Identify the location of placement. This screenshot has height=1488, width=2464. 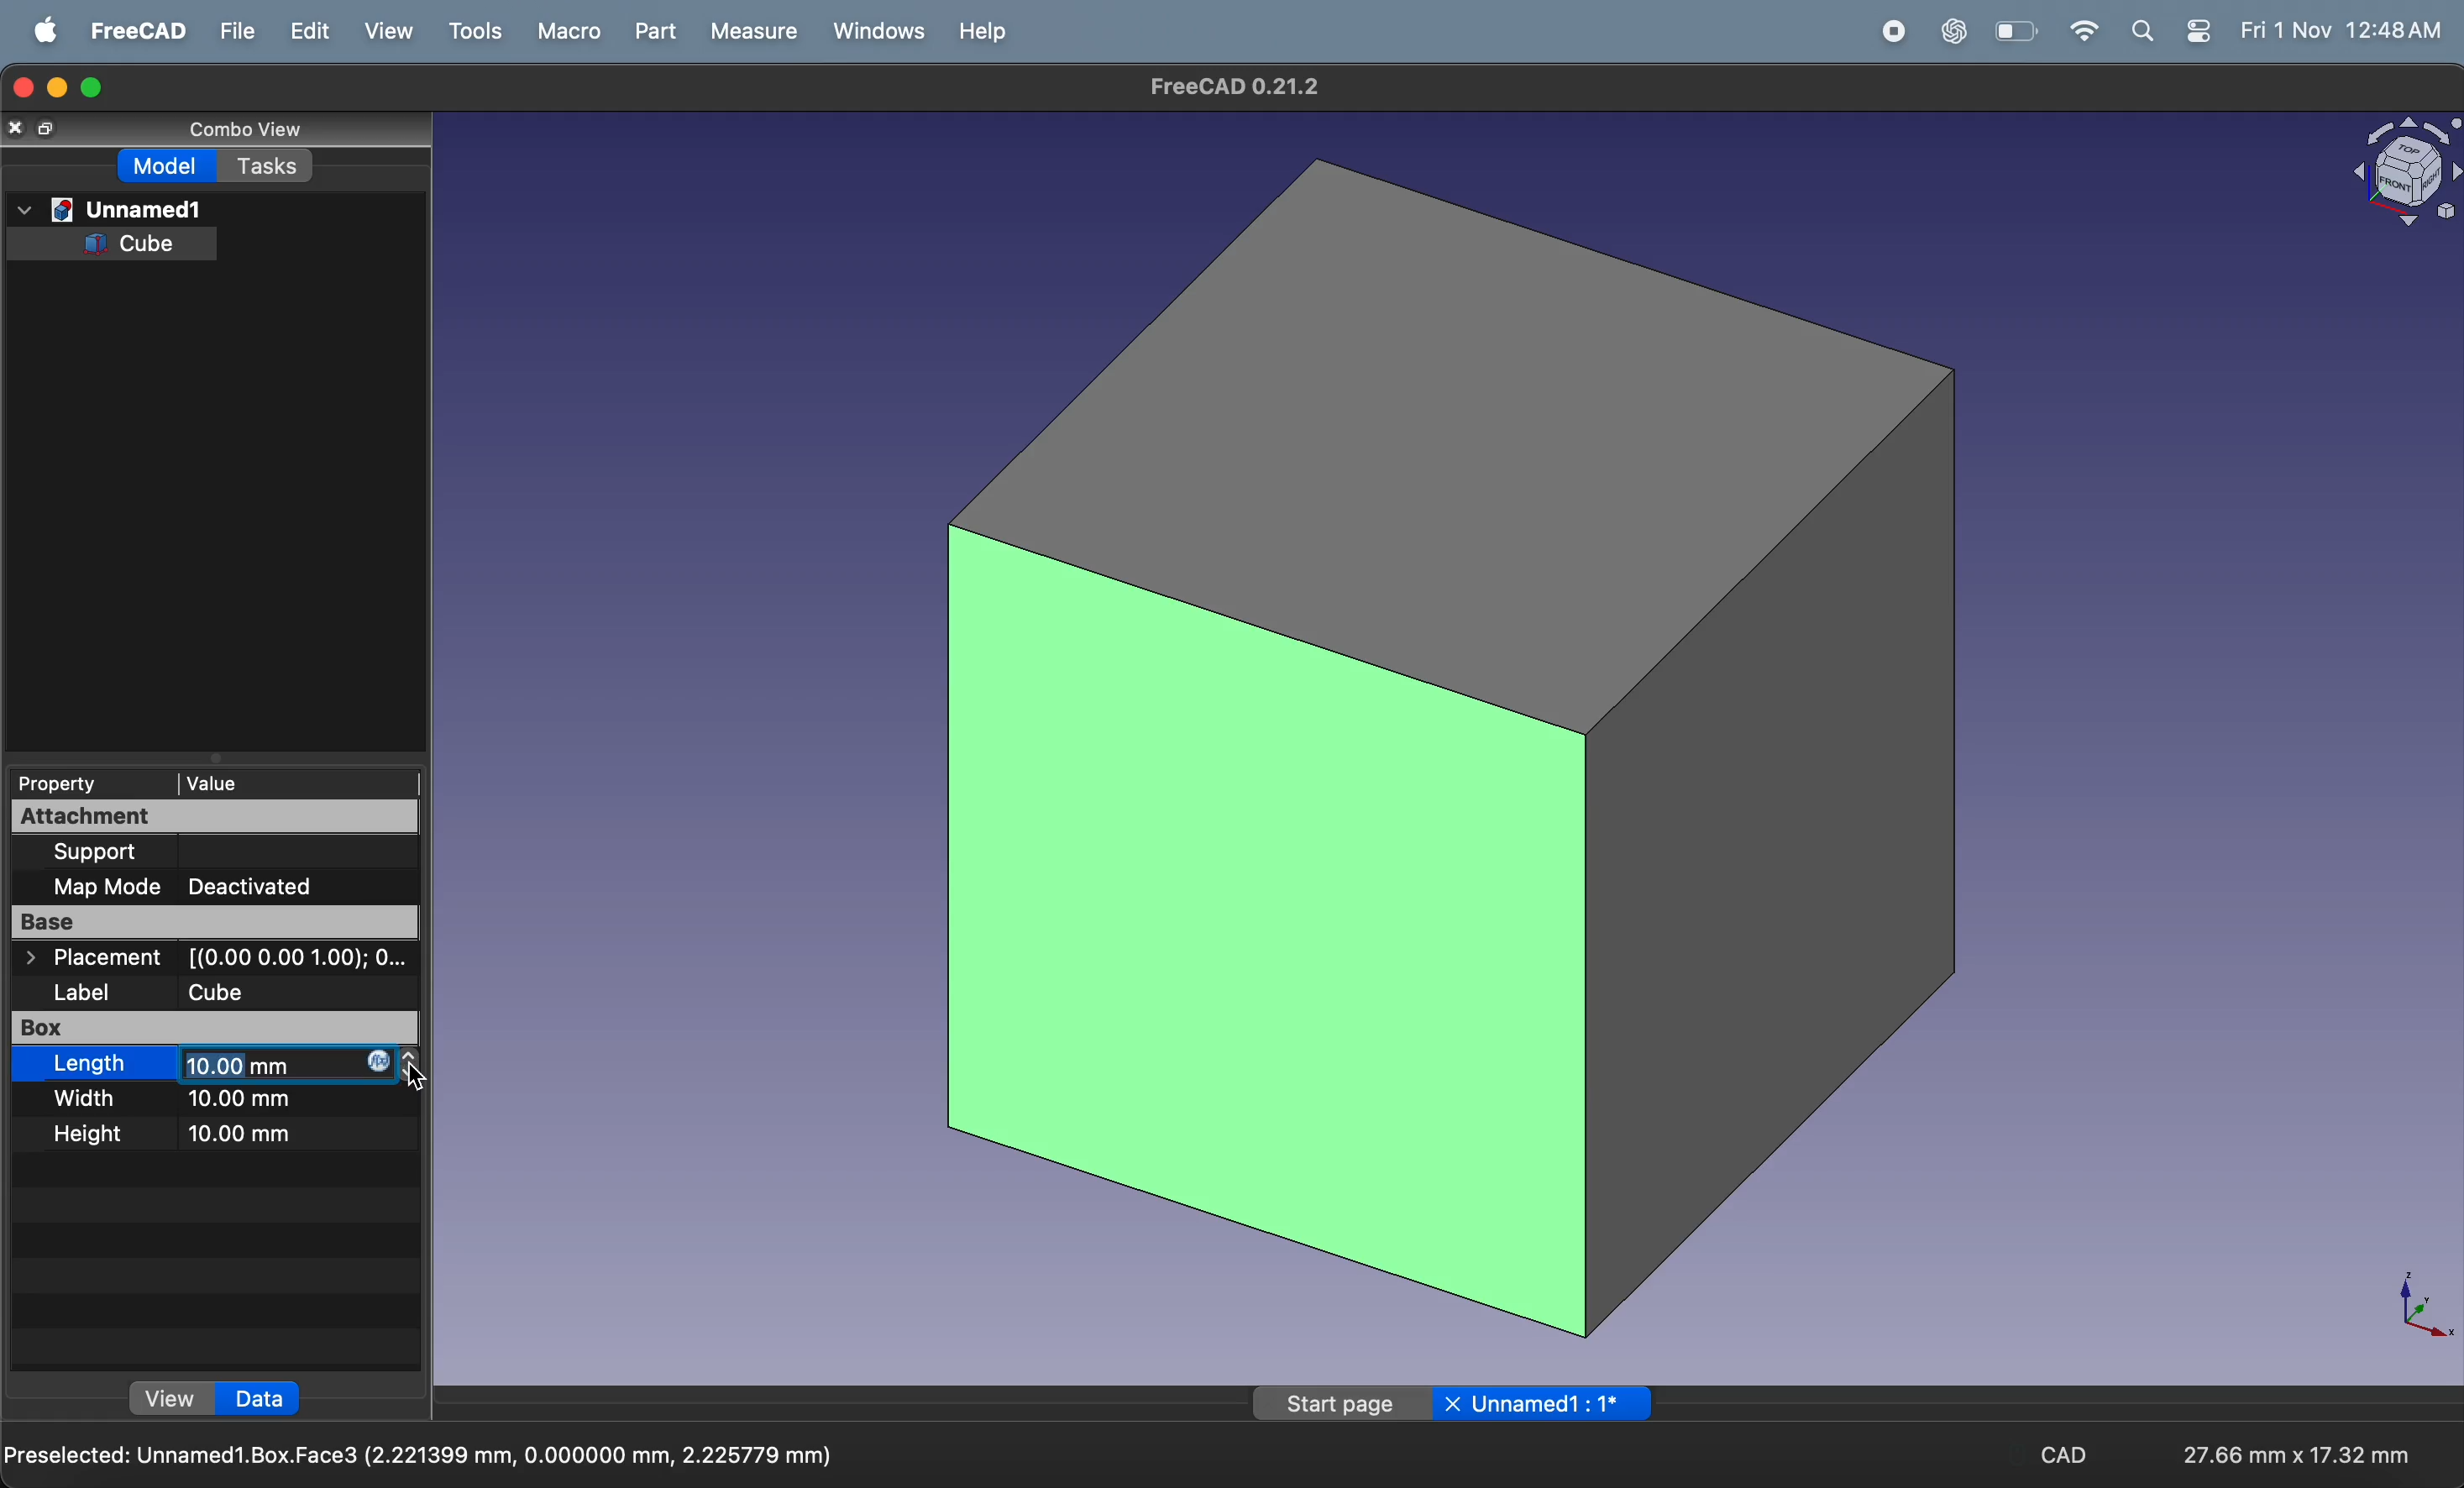
(219, 958).